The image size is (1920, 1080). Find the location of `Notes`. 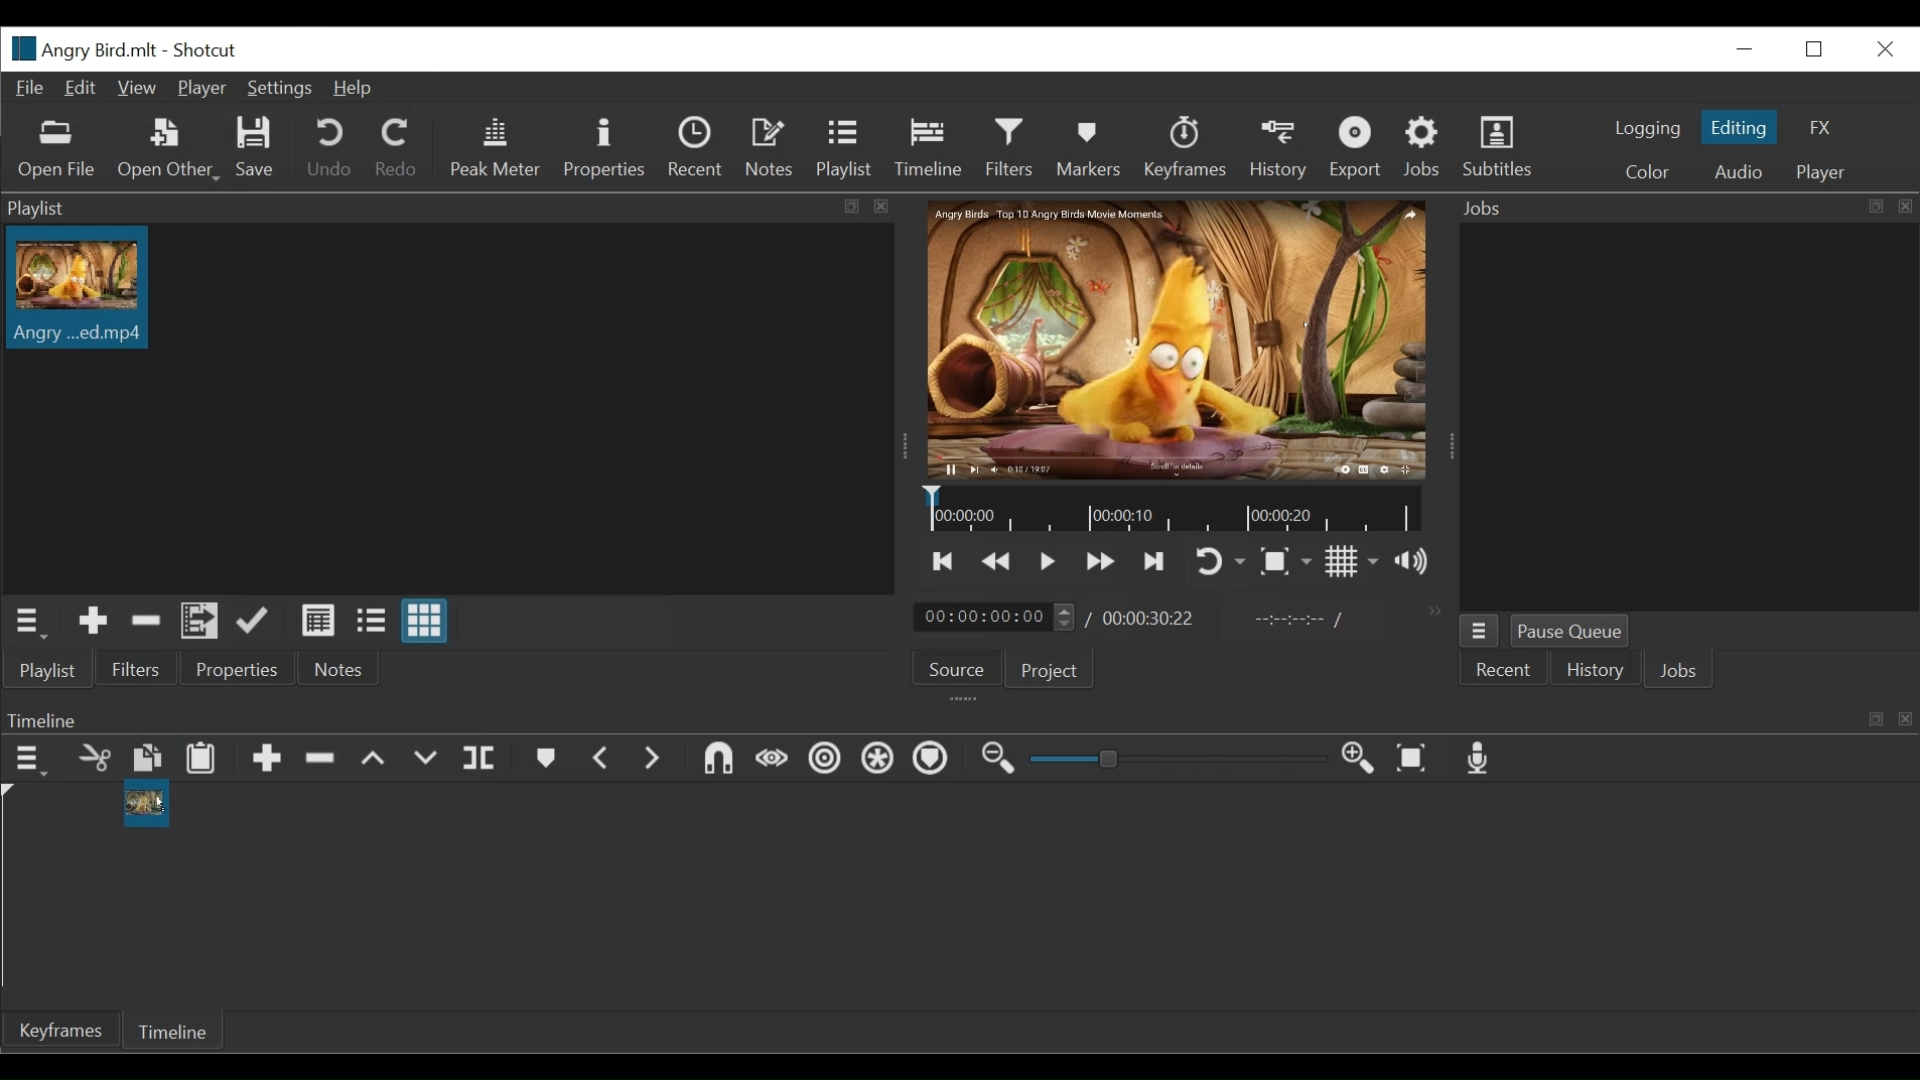

Notes is located at coordinates (772, 148).